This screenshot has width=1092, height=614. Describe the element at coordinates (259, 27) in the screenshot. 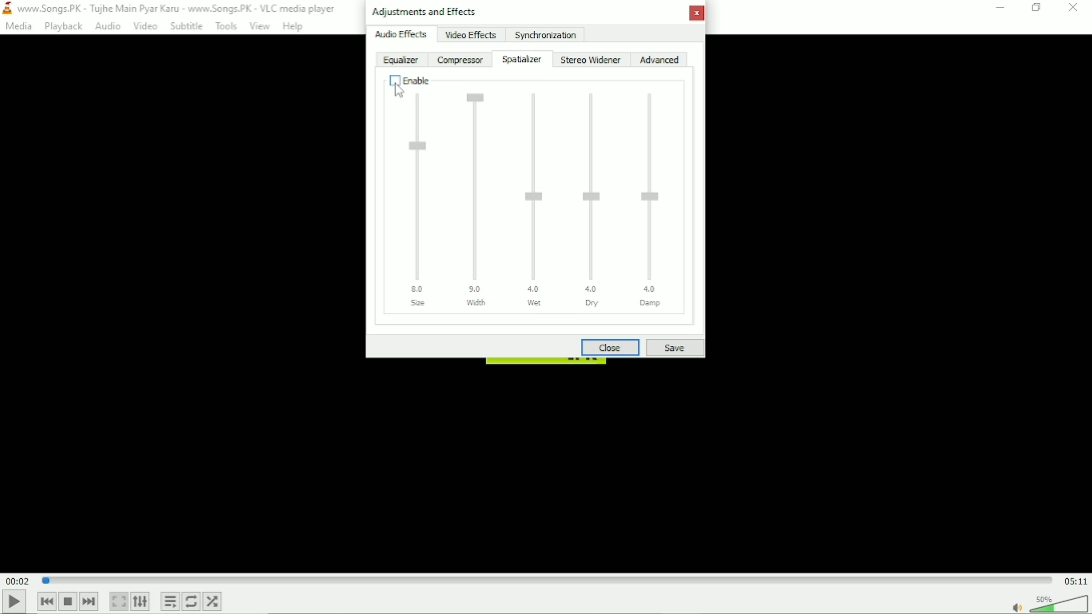

I see `View` at that location.